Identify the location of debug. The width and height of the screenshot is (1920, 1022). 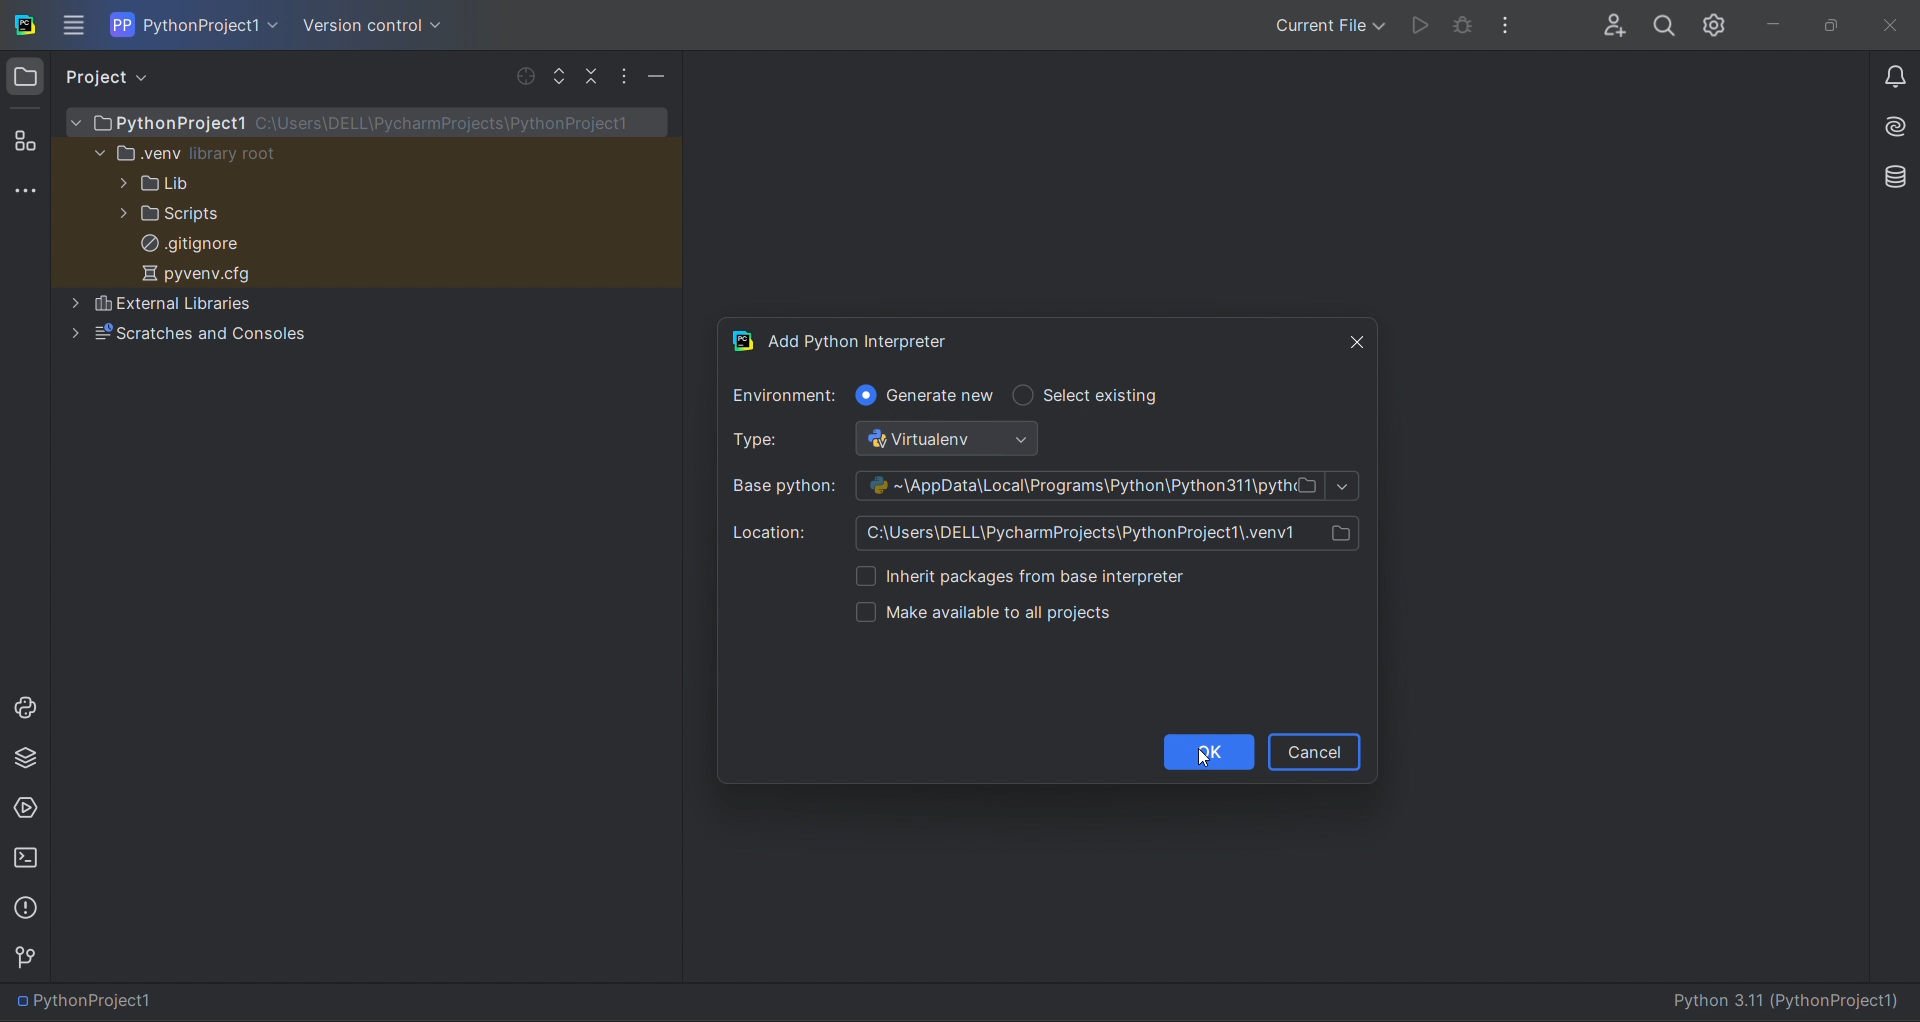
(1463, 28).